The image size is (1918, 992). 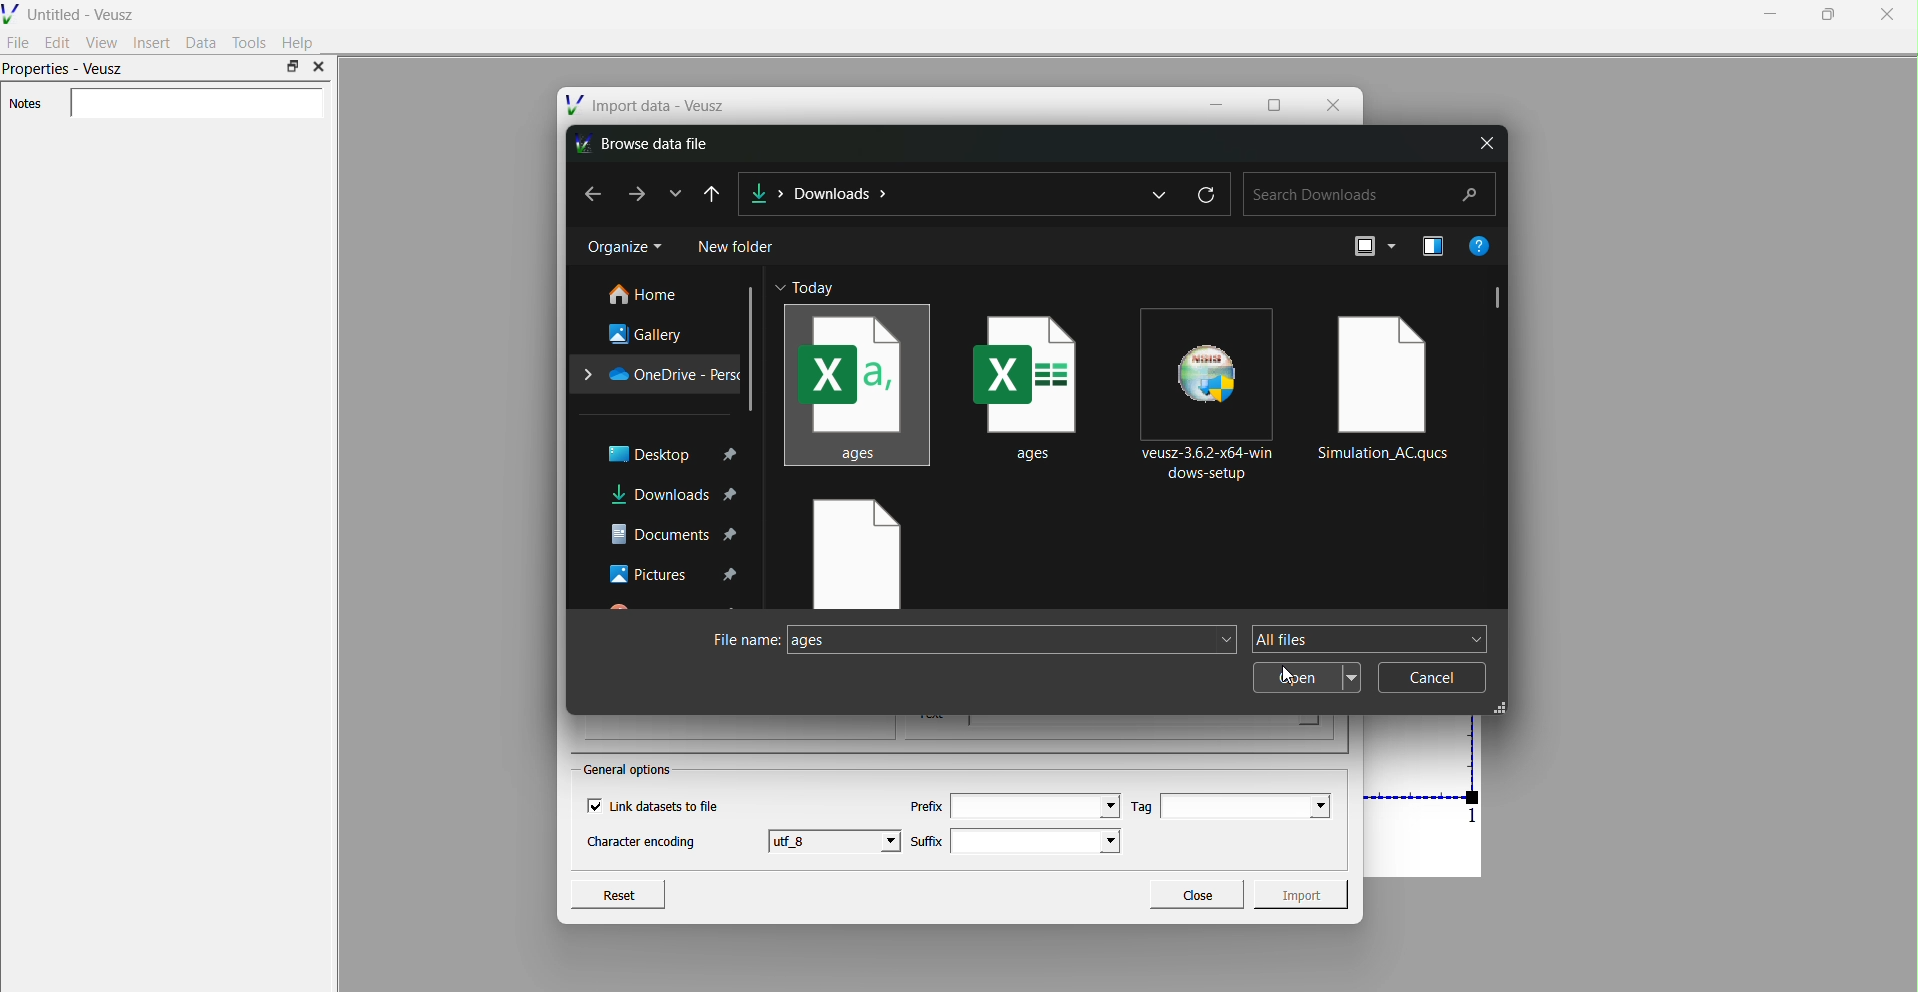 What do you see at coordinates (674, 534) in the screenshot?
I see `Documents` at bounding box center [674, 534].